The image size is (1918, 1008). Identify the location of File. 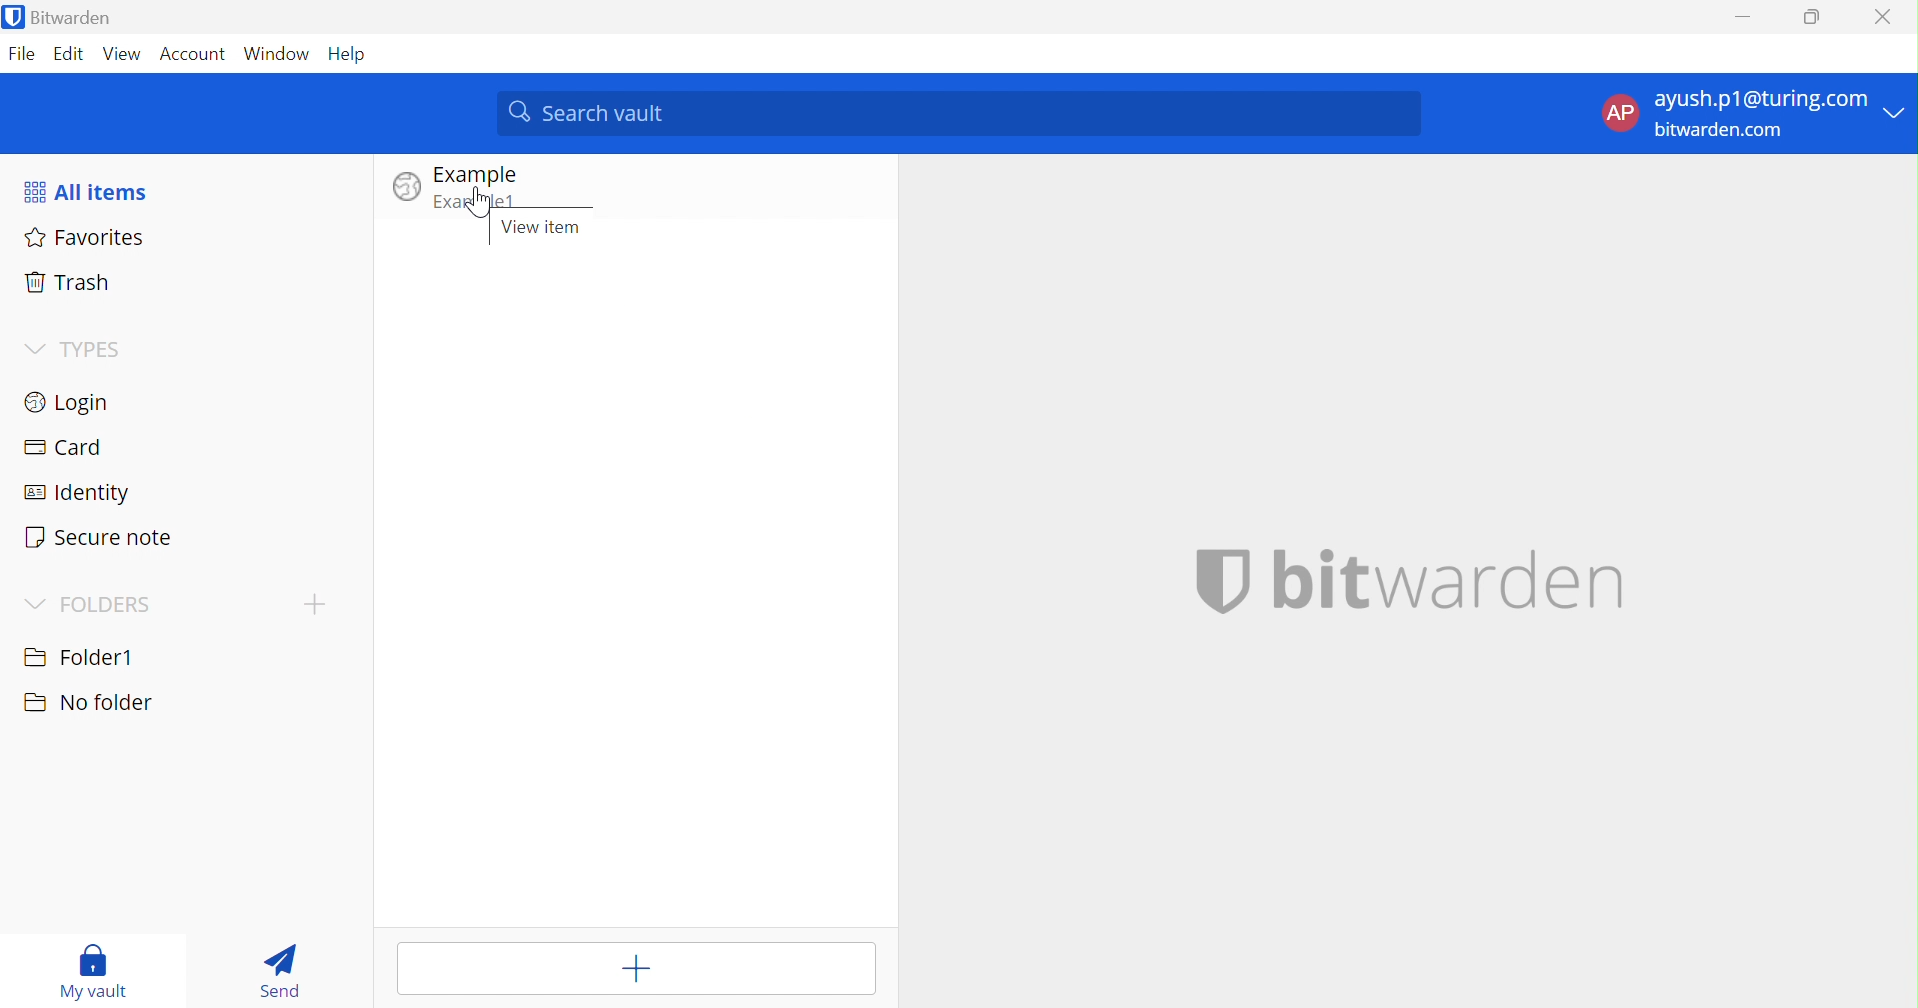
(25, 54).